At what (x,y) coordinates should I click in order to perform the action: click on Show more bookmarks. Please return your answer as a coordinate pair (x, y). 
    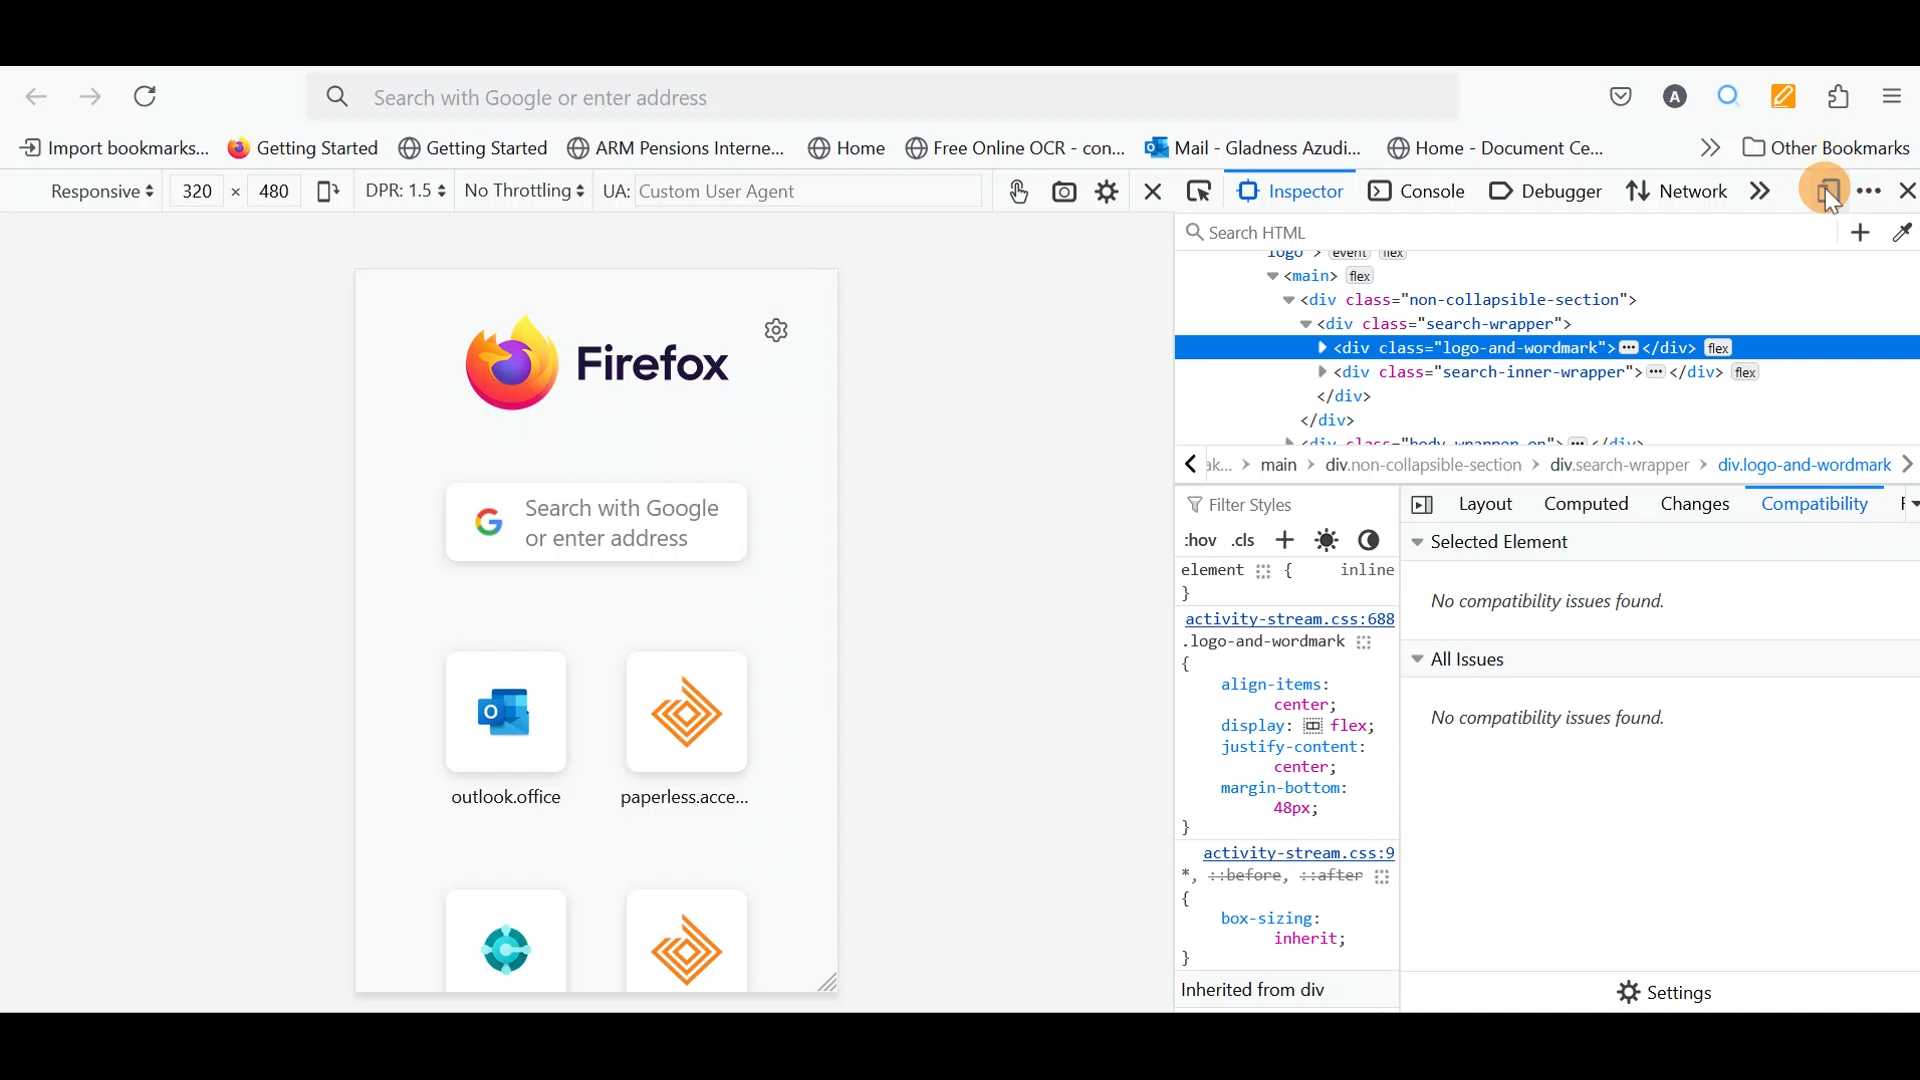
    Looking at the image, I should click on (1690, 149).